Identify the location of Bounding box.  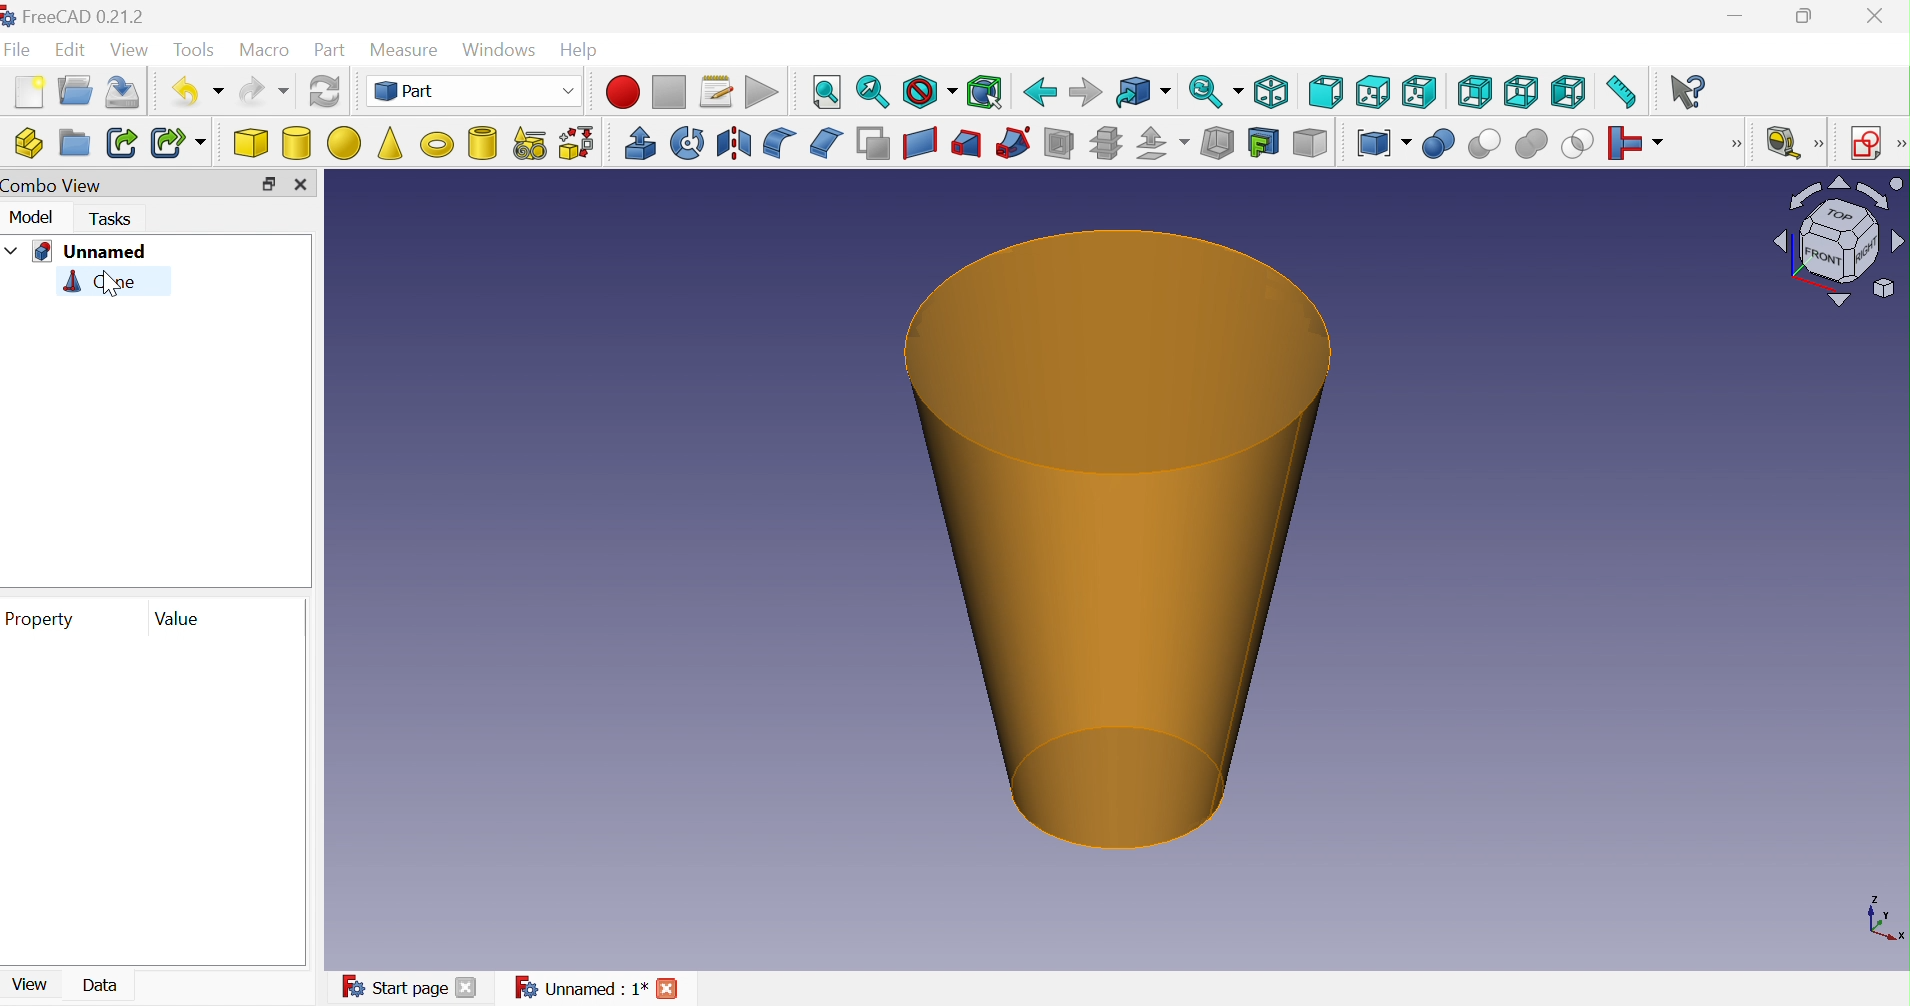
(984, 94).